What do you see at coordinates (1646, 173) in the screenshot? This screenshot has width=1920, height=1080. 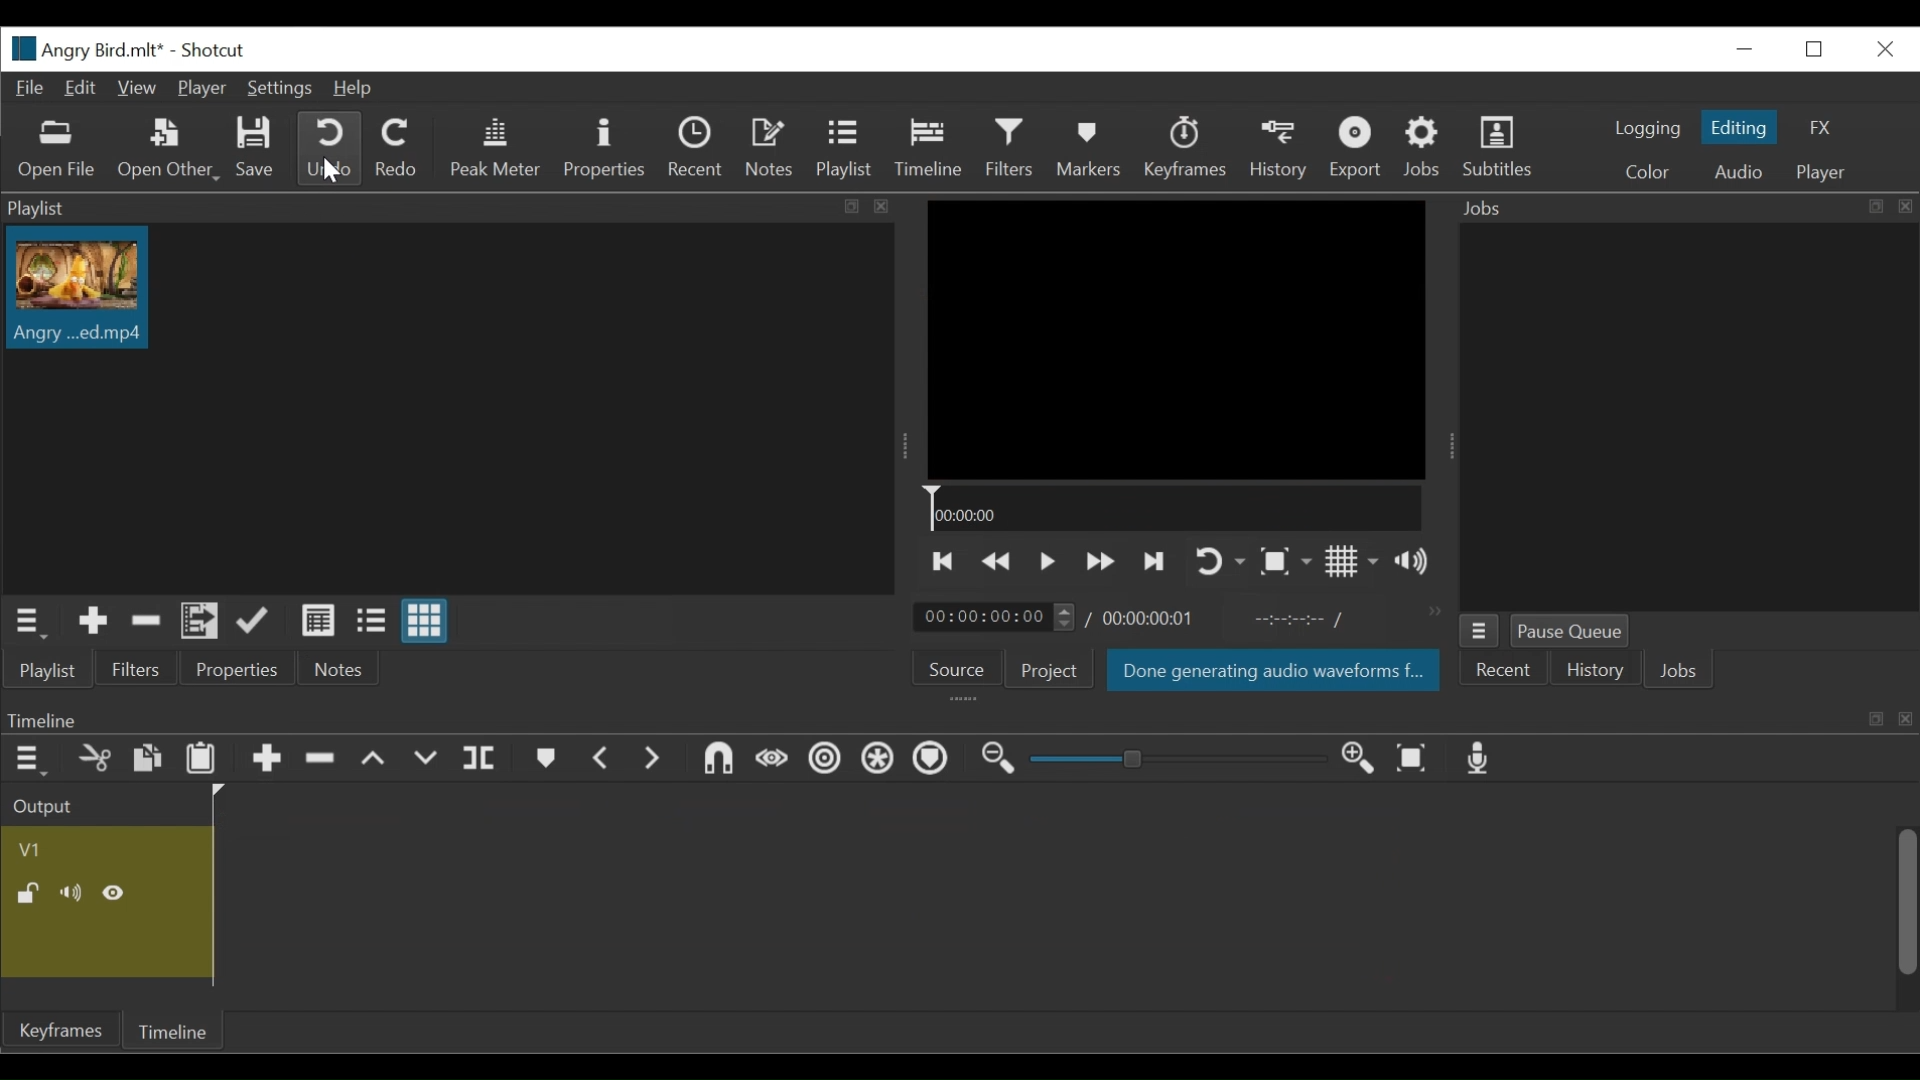 I see `color` at bounding box center [1646, 173].